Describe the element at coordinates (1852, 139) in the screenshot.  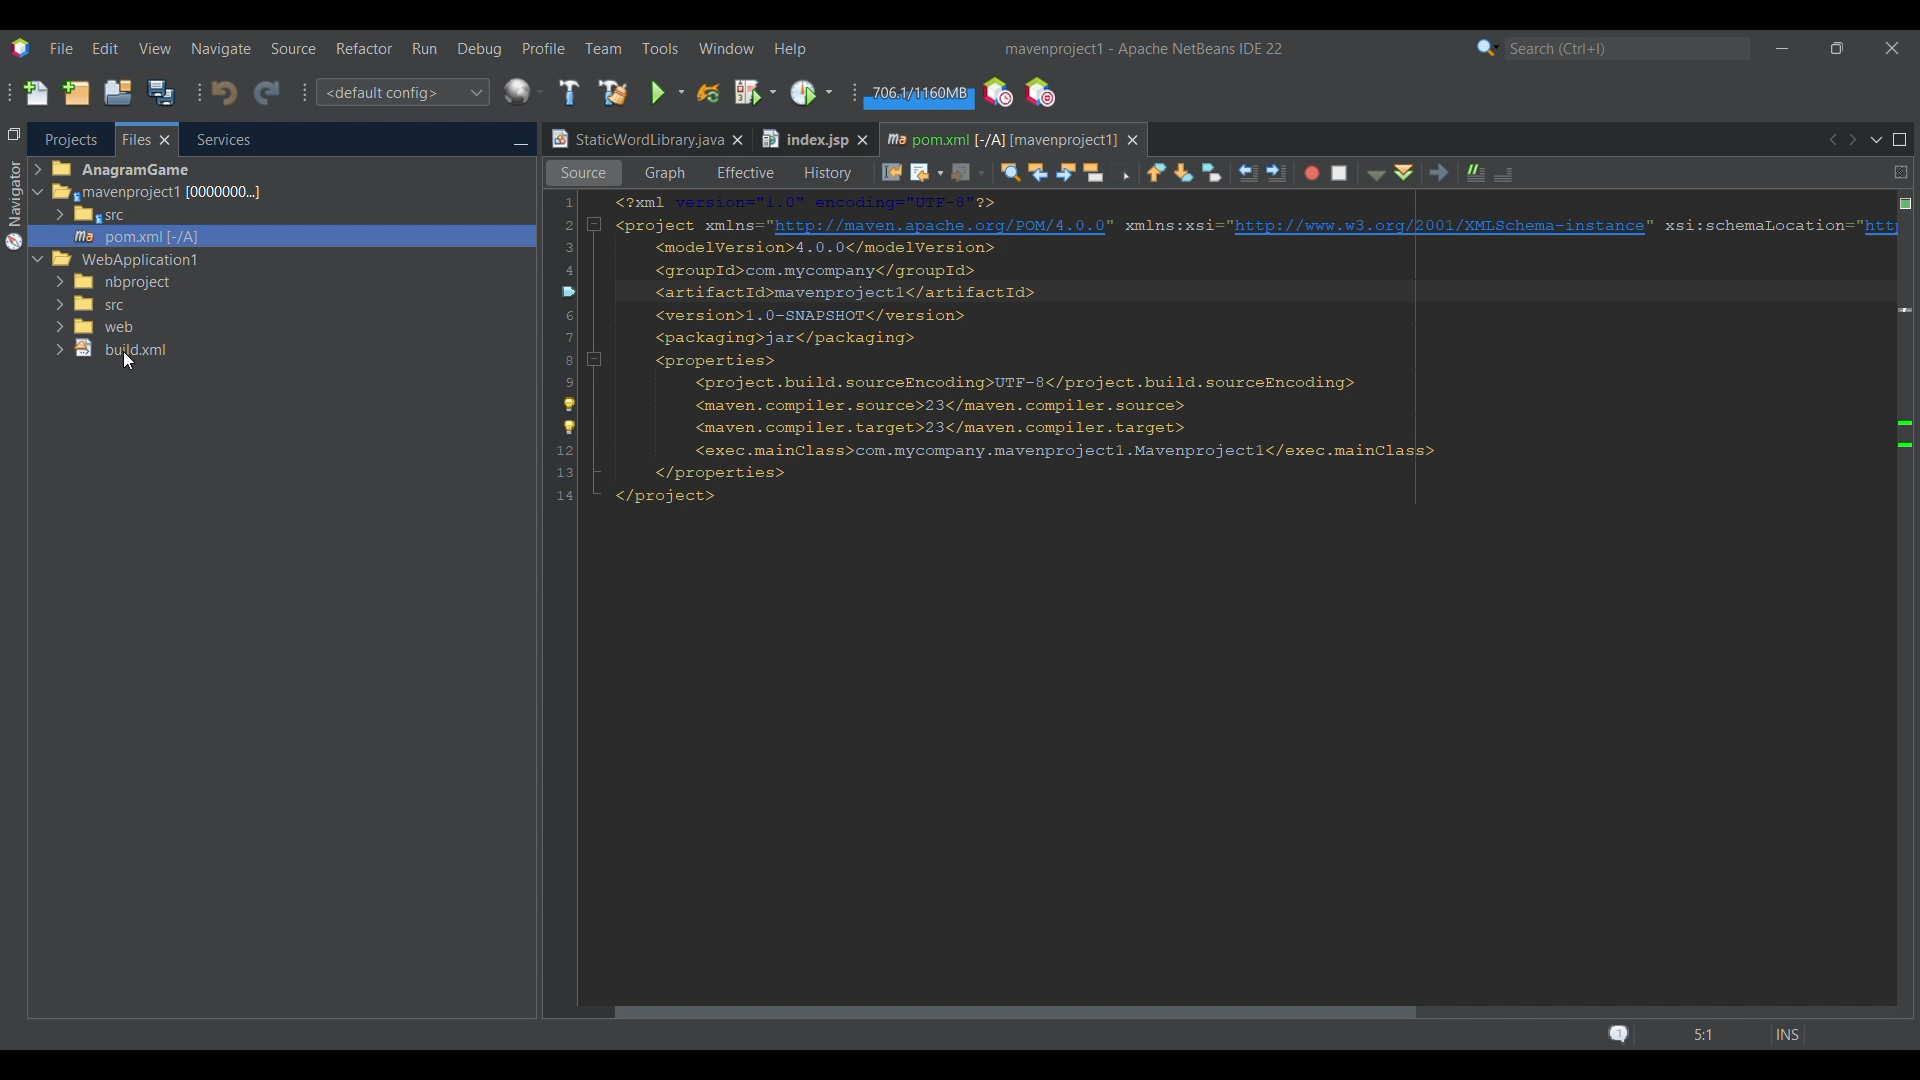
I see `Next` at that location.